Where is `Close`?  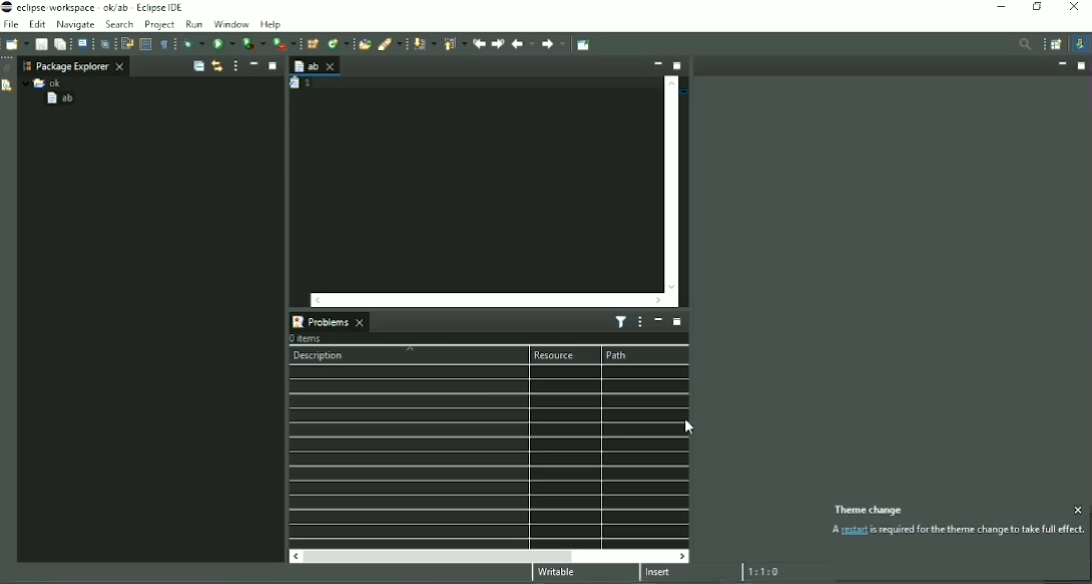 Close is located at coordinates (1074, 8).